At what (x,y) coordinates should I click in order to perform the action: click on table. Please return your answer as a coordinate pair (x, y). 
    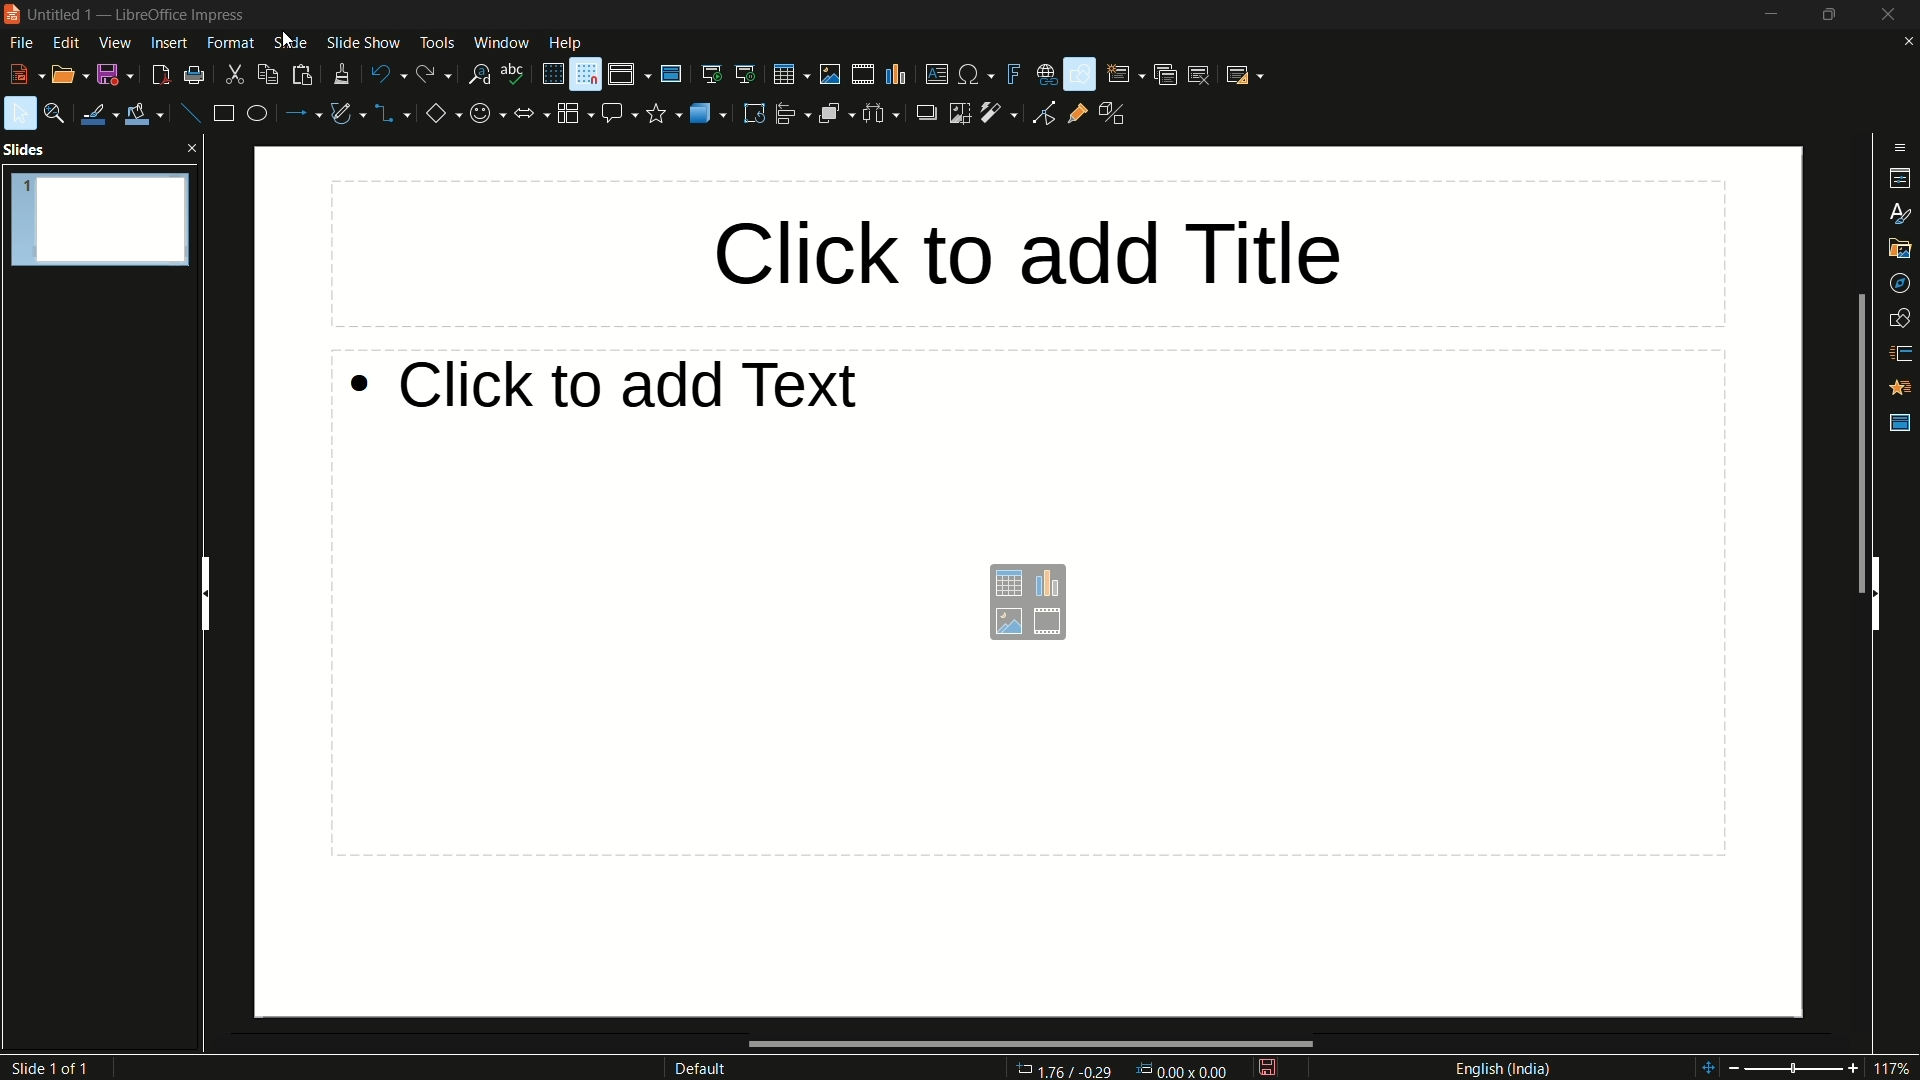
    Looking at the image, I should click on (793, 74).